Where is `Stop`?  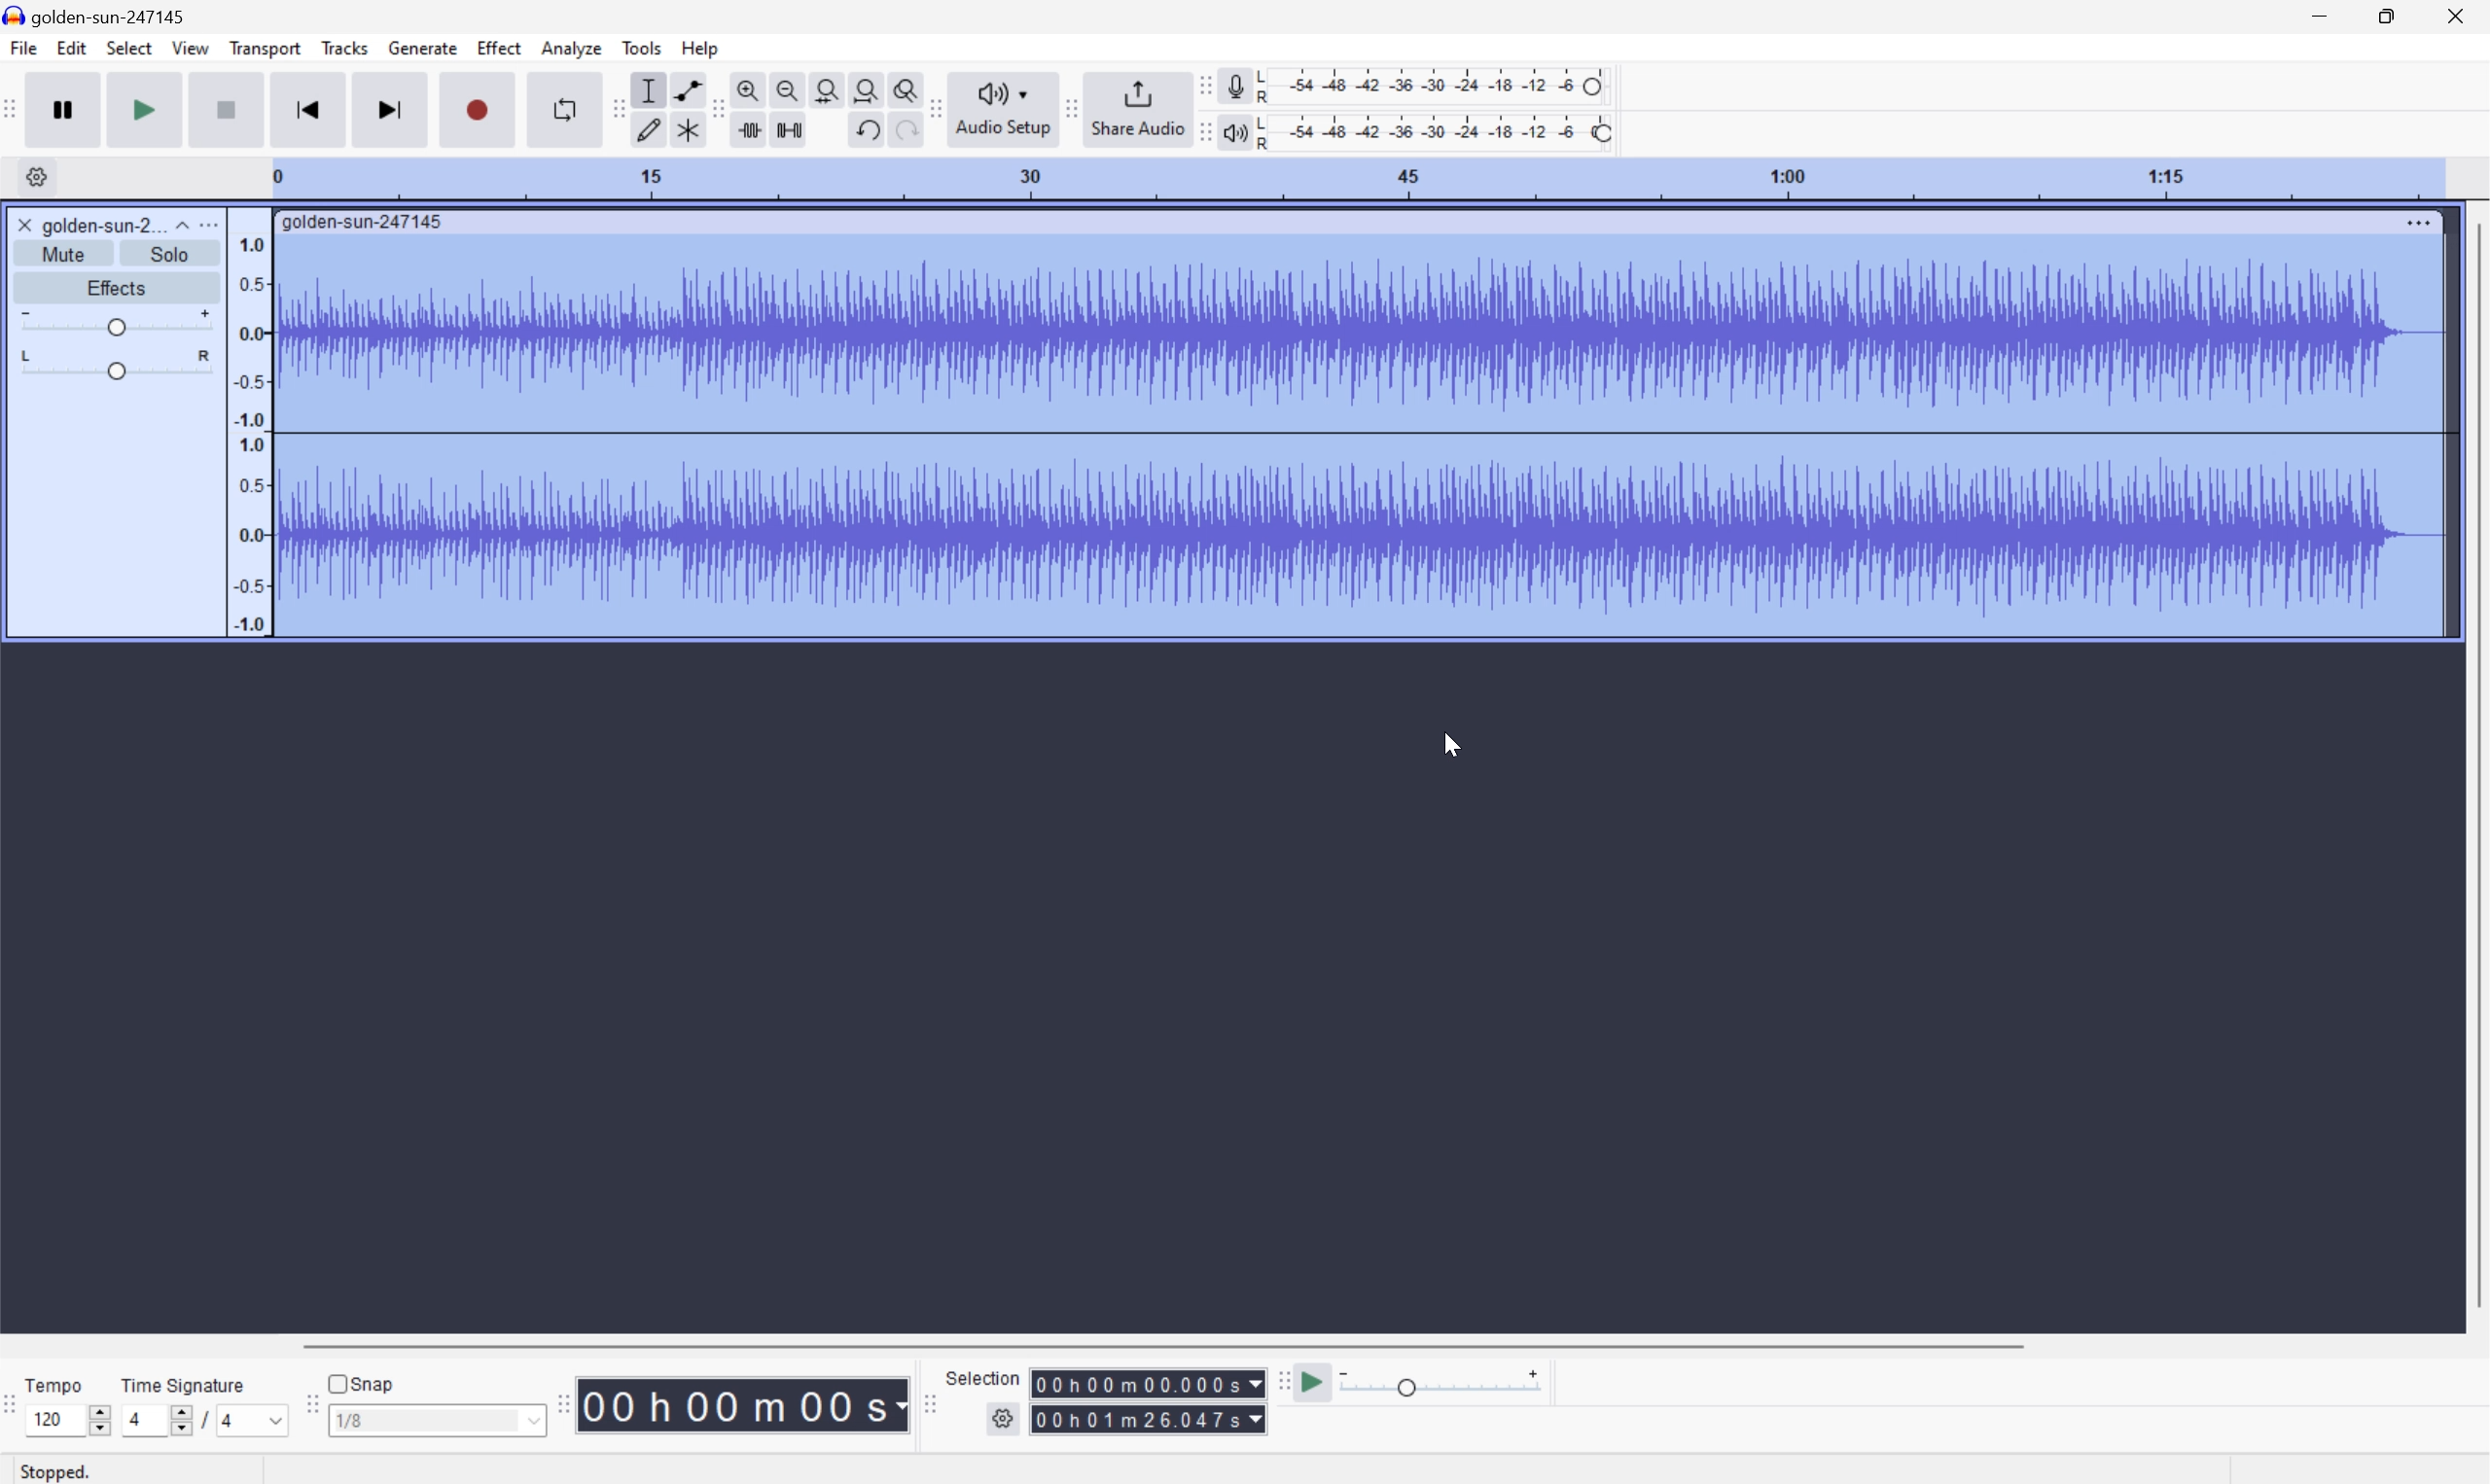 Stop is located at coordinates (224, 110).